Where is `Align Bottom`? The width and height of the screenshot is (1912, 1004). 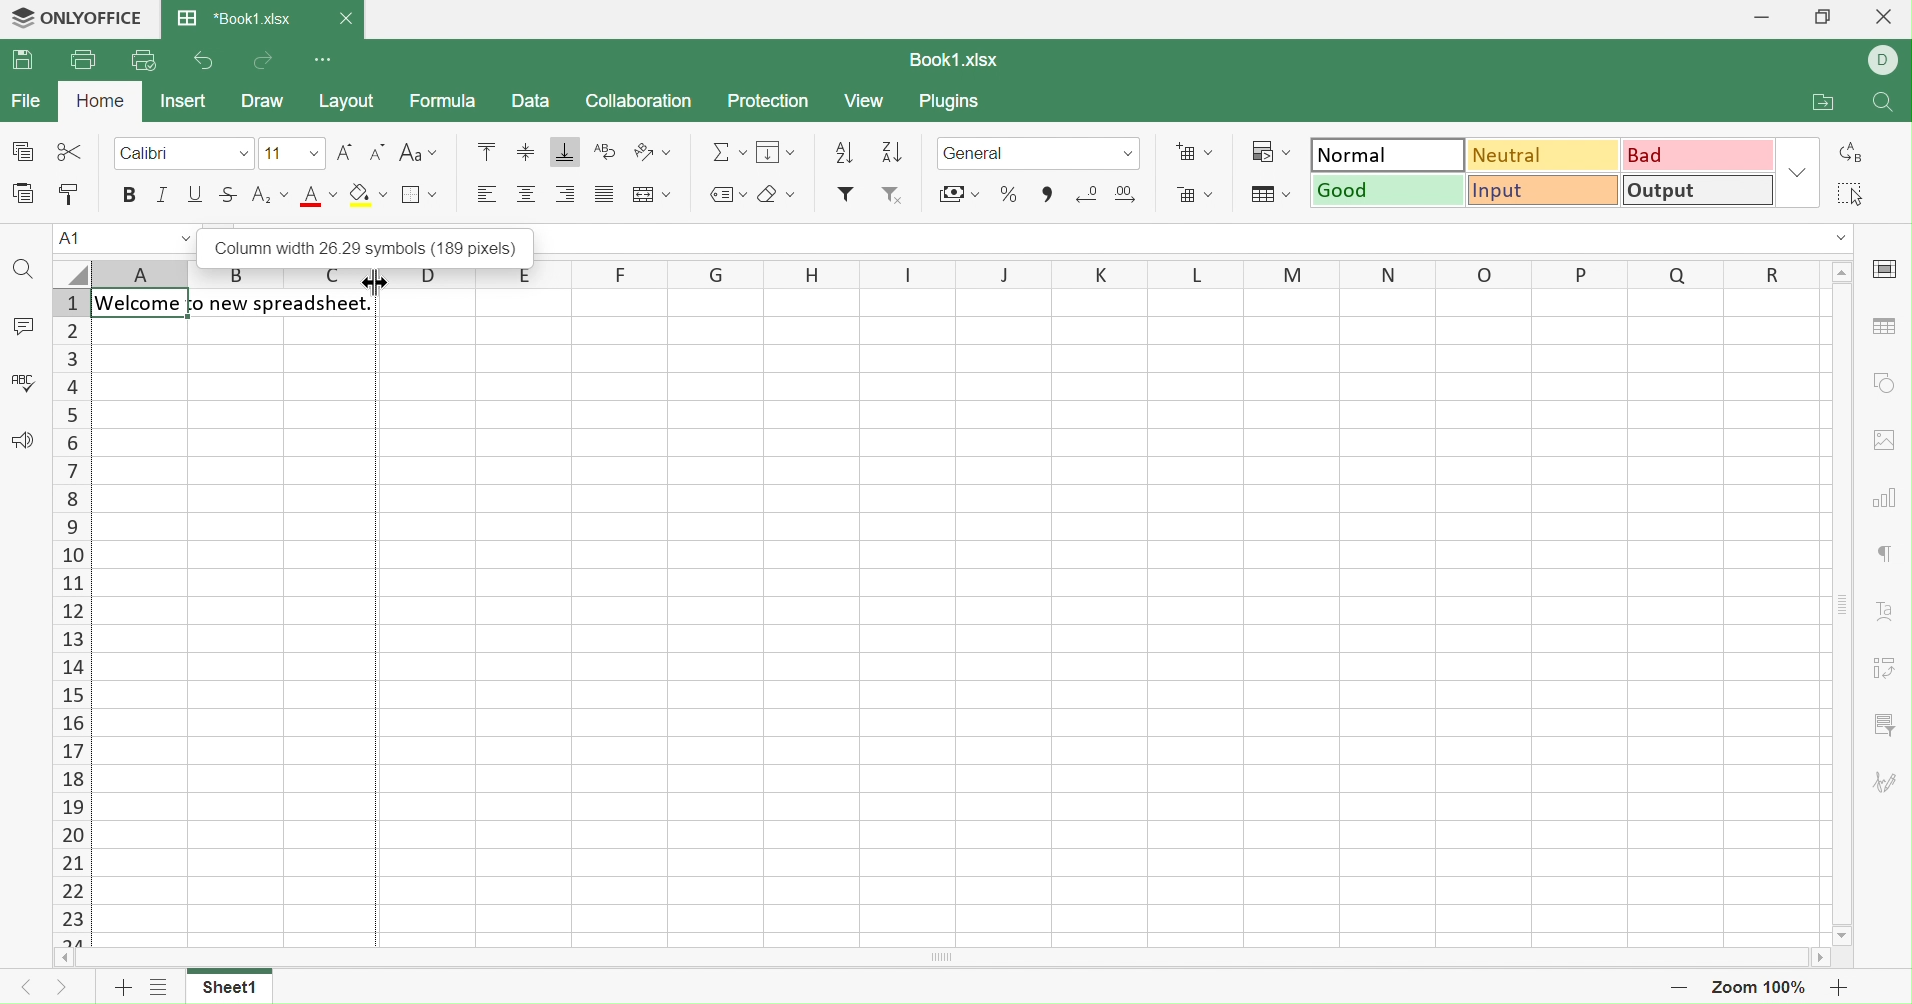 Align Bottom is located at coordinates (564, 153).